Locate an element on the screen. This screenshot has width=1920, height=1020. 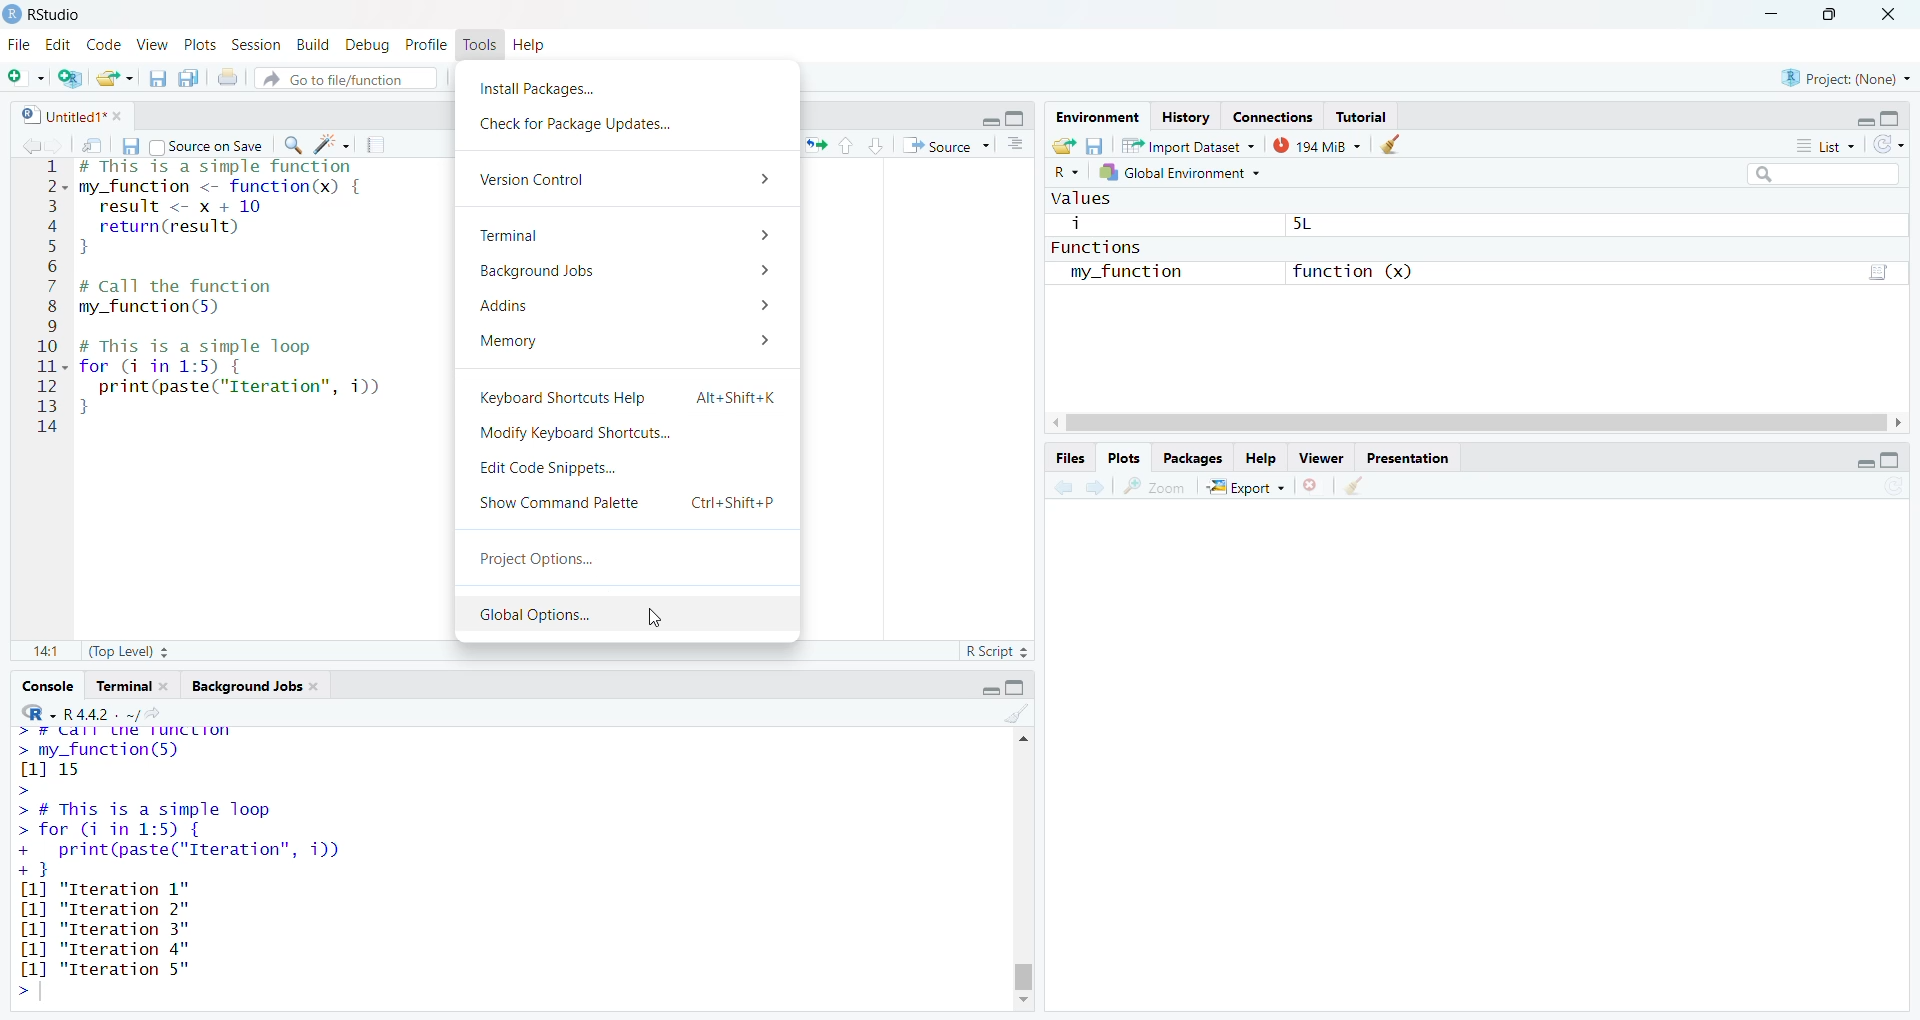
edit is located at coordinates (59, 44).